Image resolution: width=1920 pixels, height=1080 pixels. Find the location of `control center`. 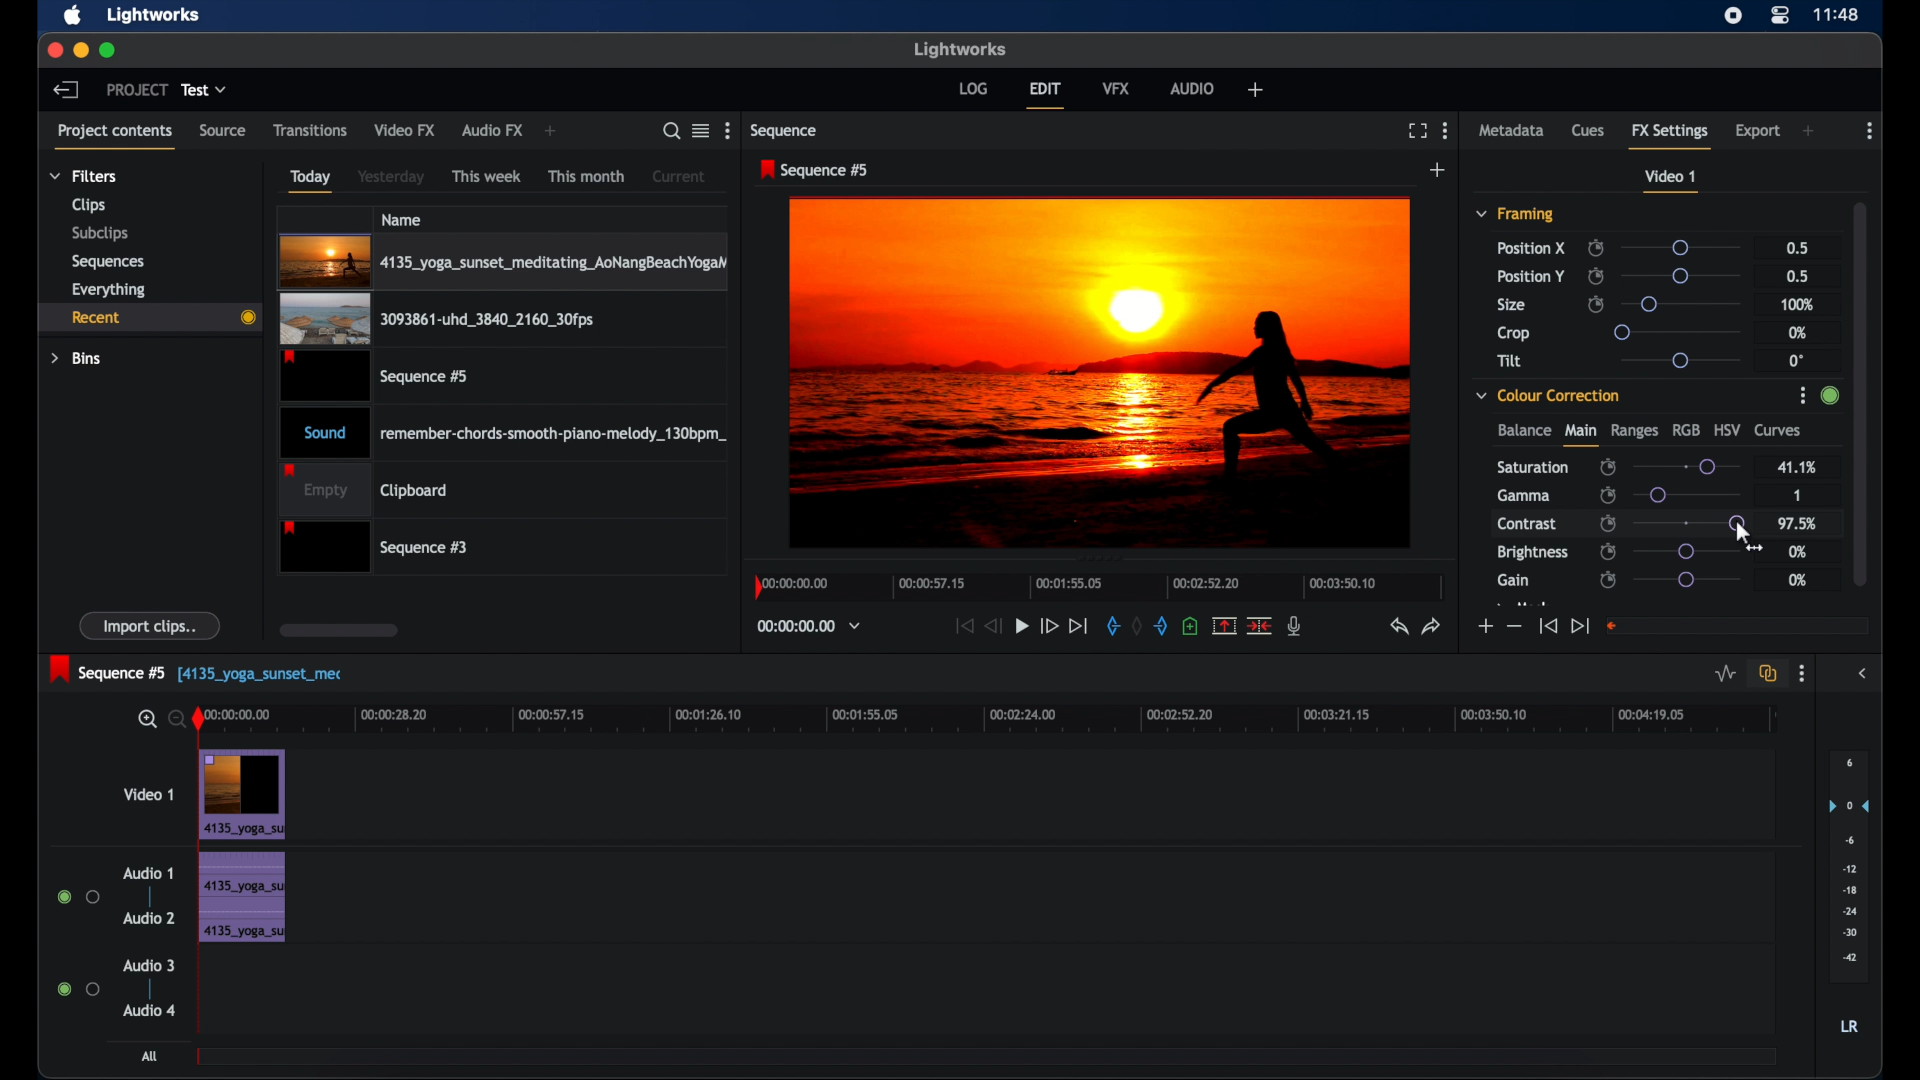

control center is located at coordinates (1781, 15).